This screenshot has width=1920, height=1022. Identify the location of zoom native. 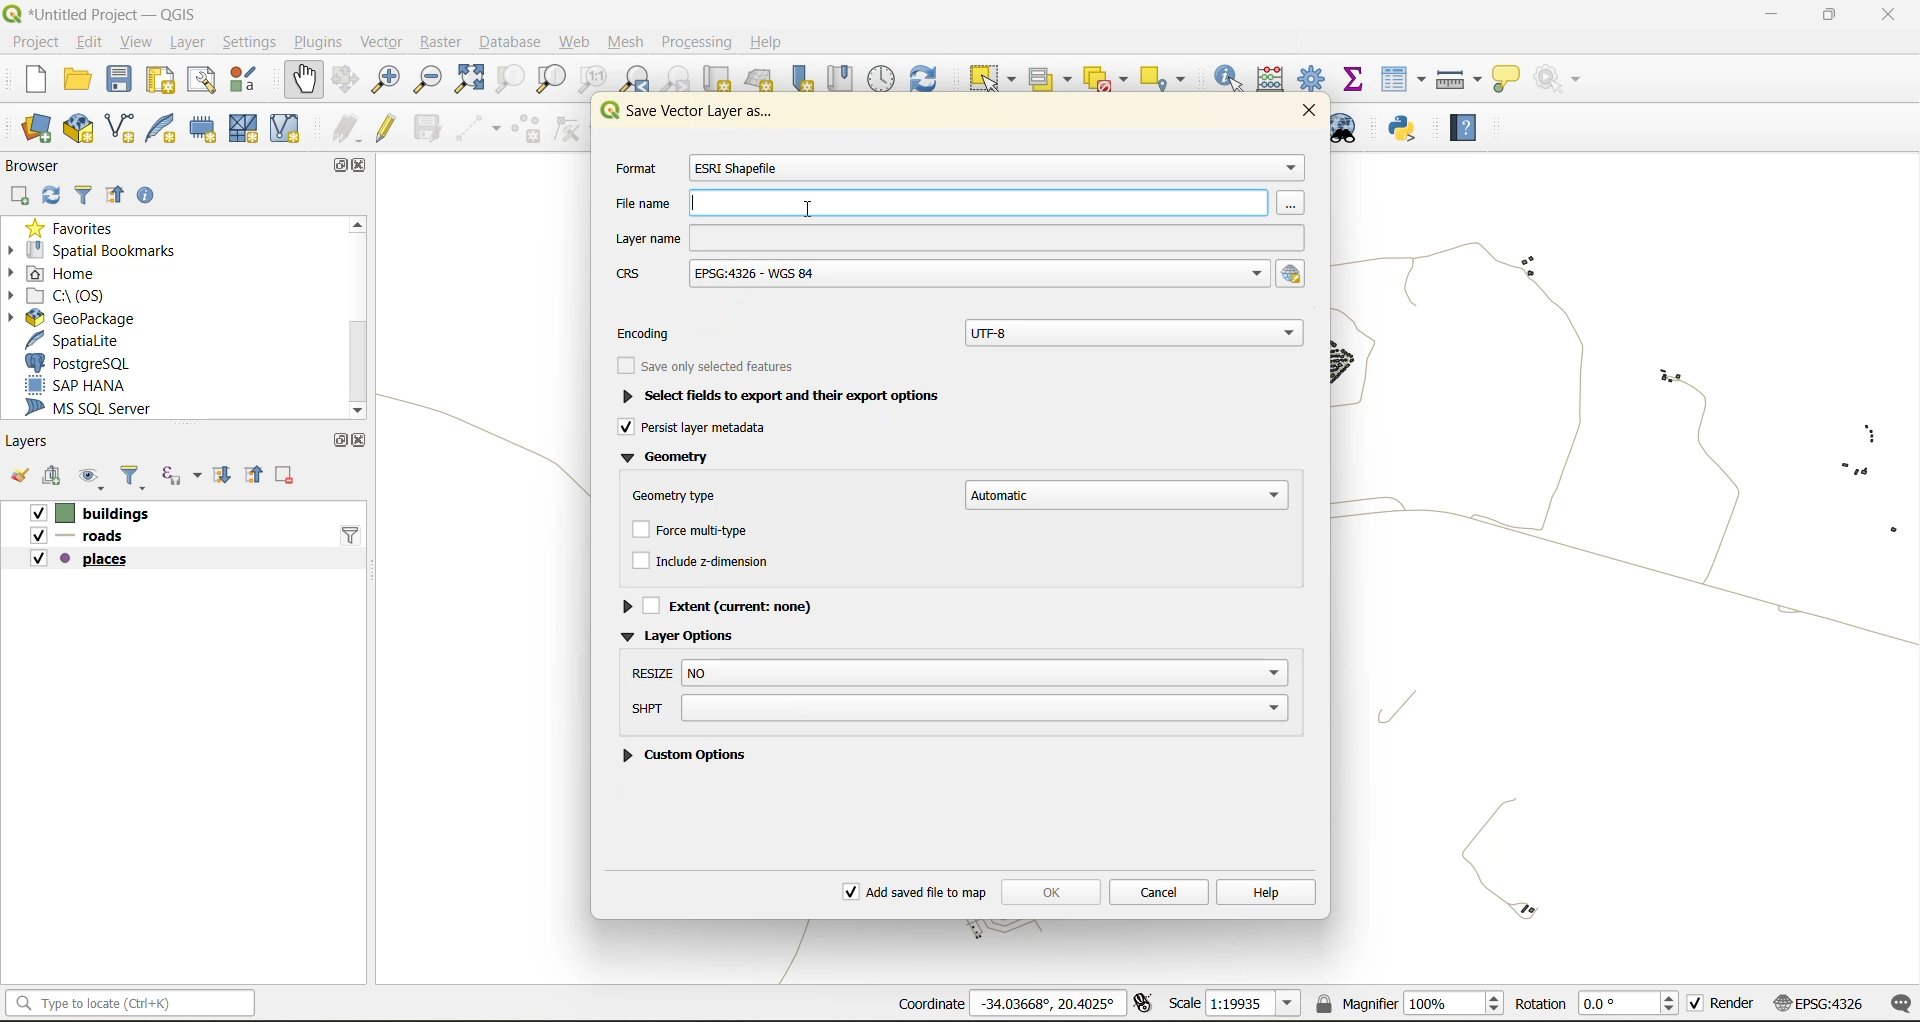
(598, 80).